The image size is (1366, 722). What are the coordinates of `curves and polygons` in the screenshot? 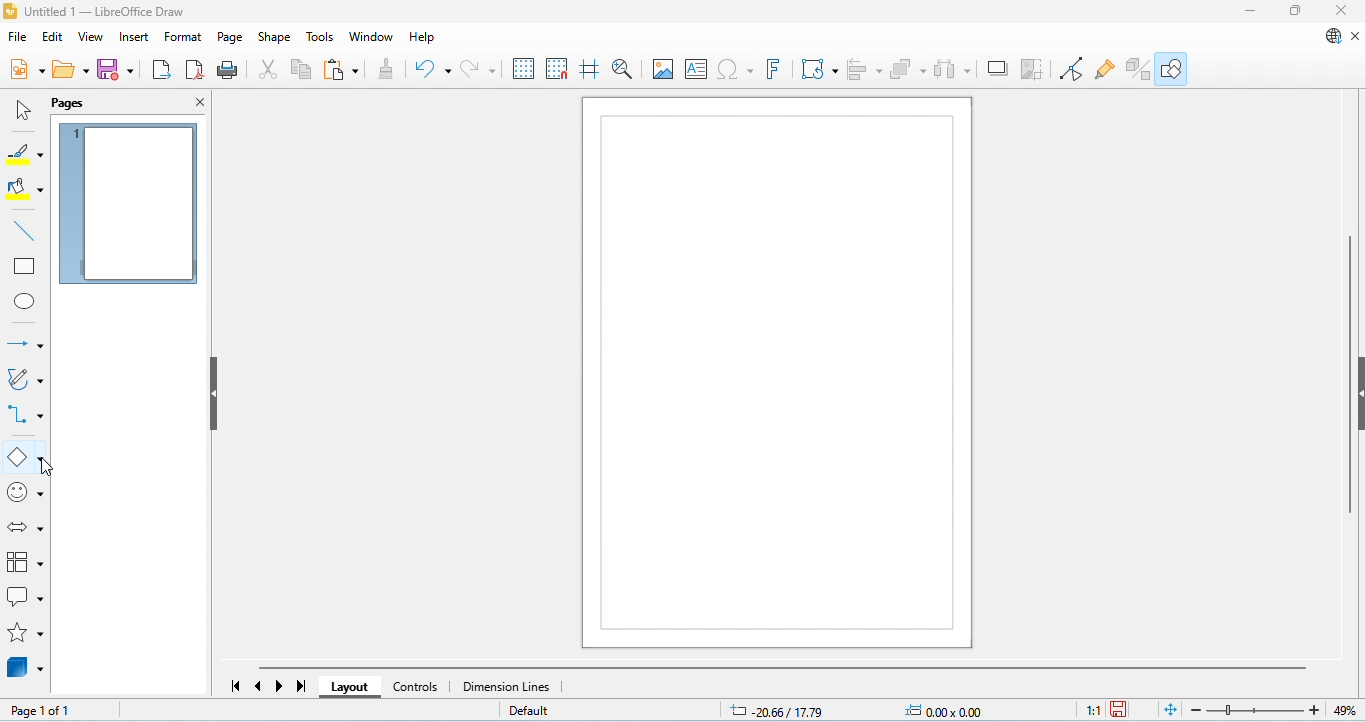 It's located at (24, 378).